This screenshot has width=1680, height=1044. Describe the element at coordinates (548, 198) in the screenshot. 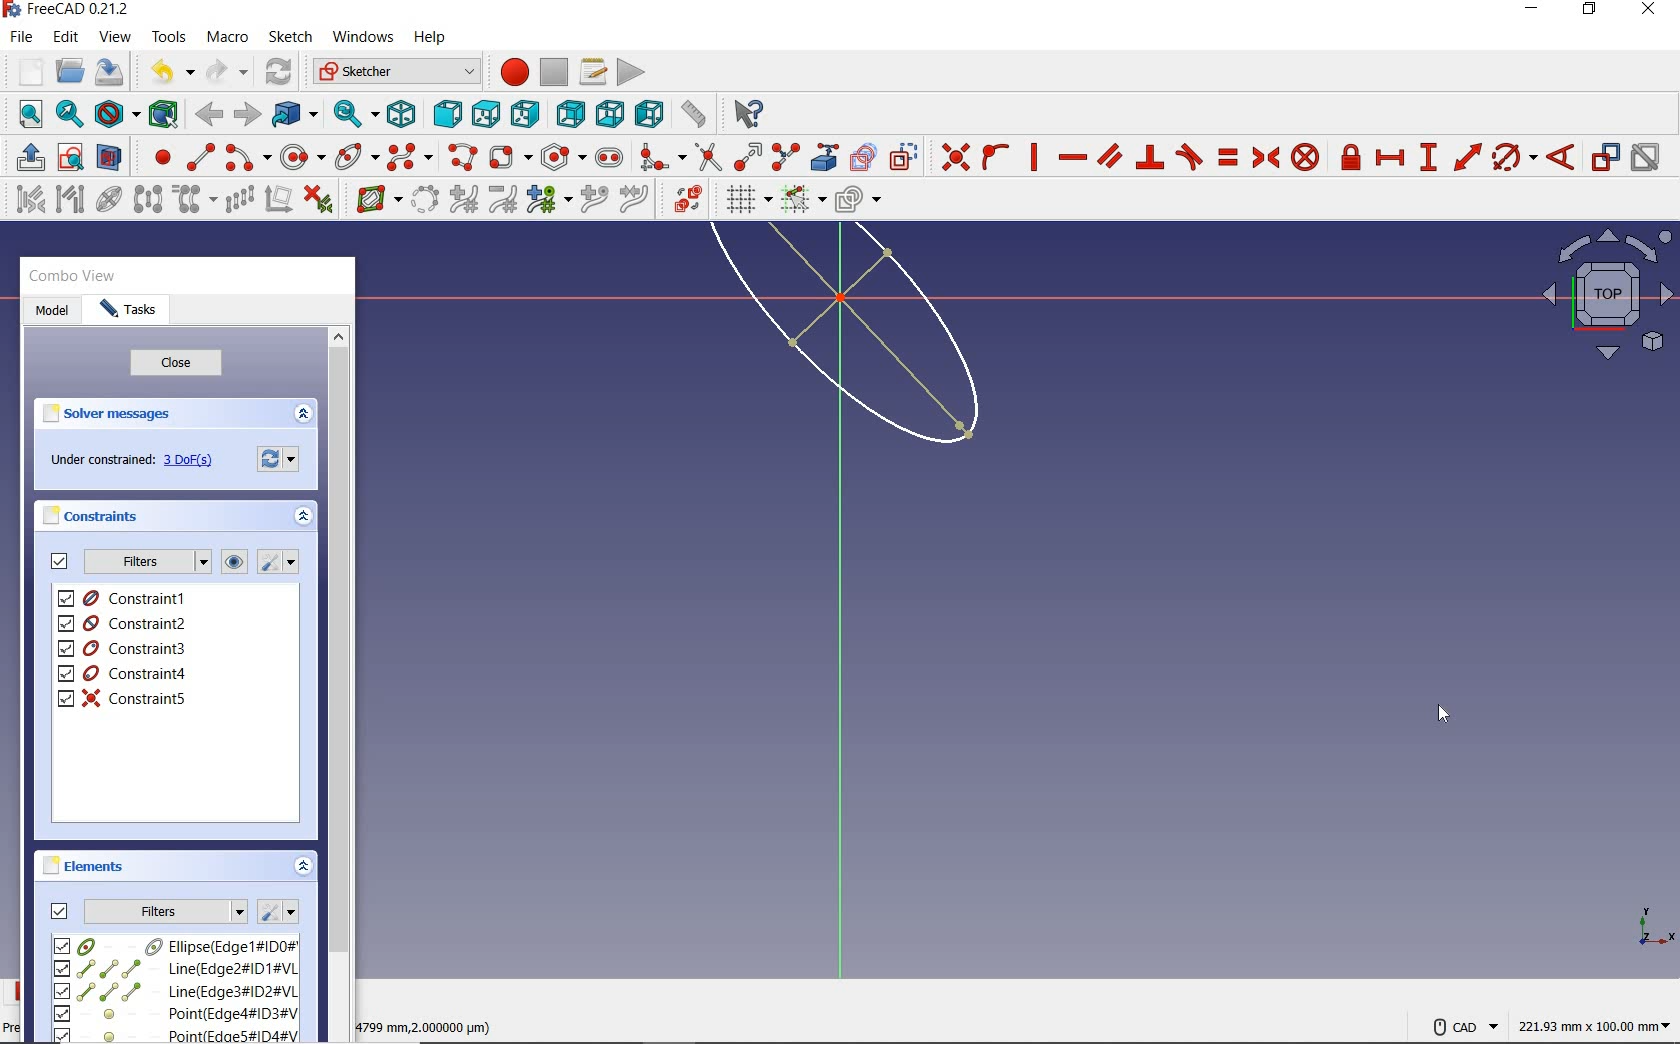

I see `modify knot multiplicity` at that location.